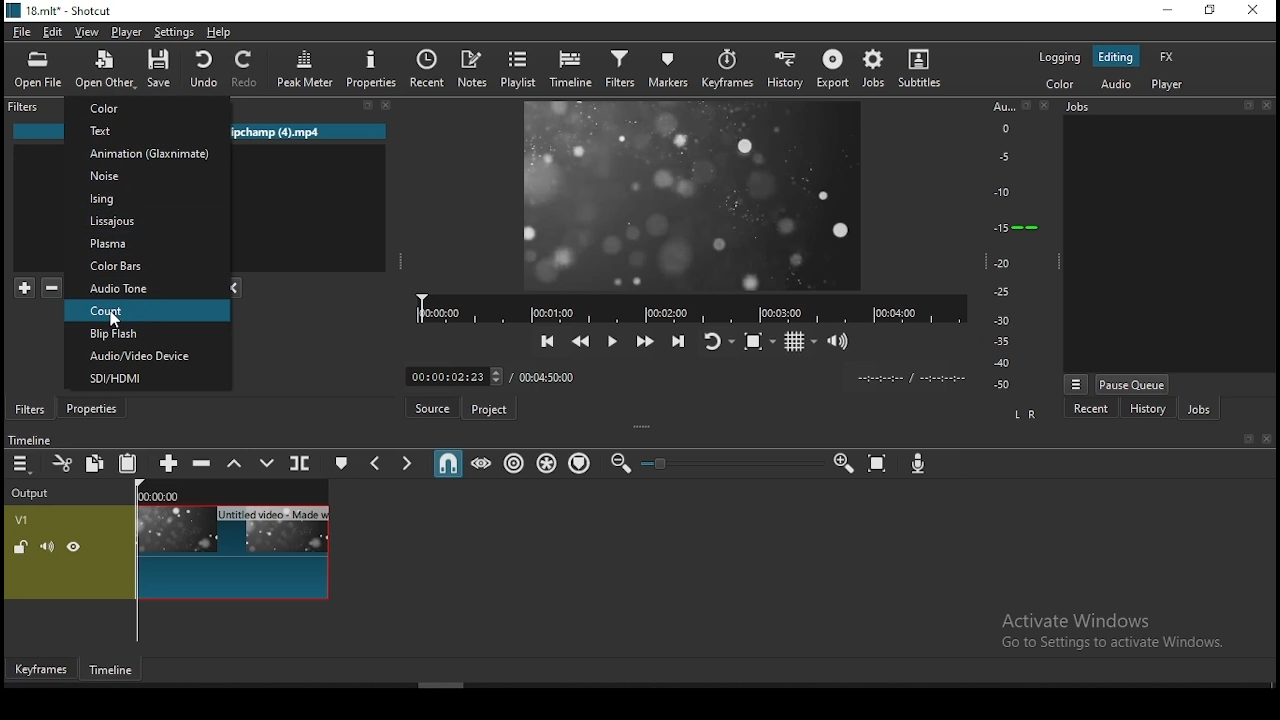 The height and width of the screenshot is (720, 1280). Describe the element at coordinates (144, 243) in the screenshot. I see `plasma` at that location.